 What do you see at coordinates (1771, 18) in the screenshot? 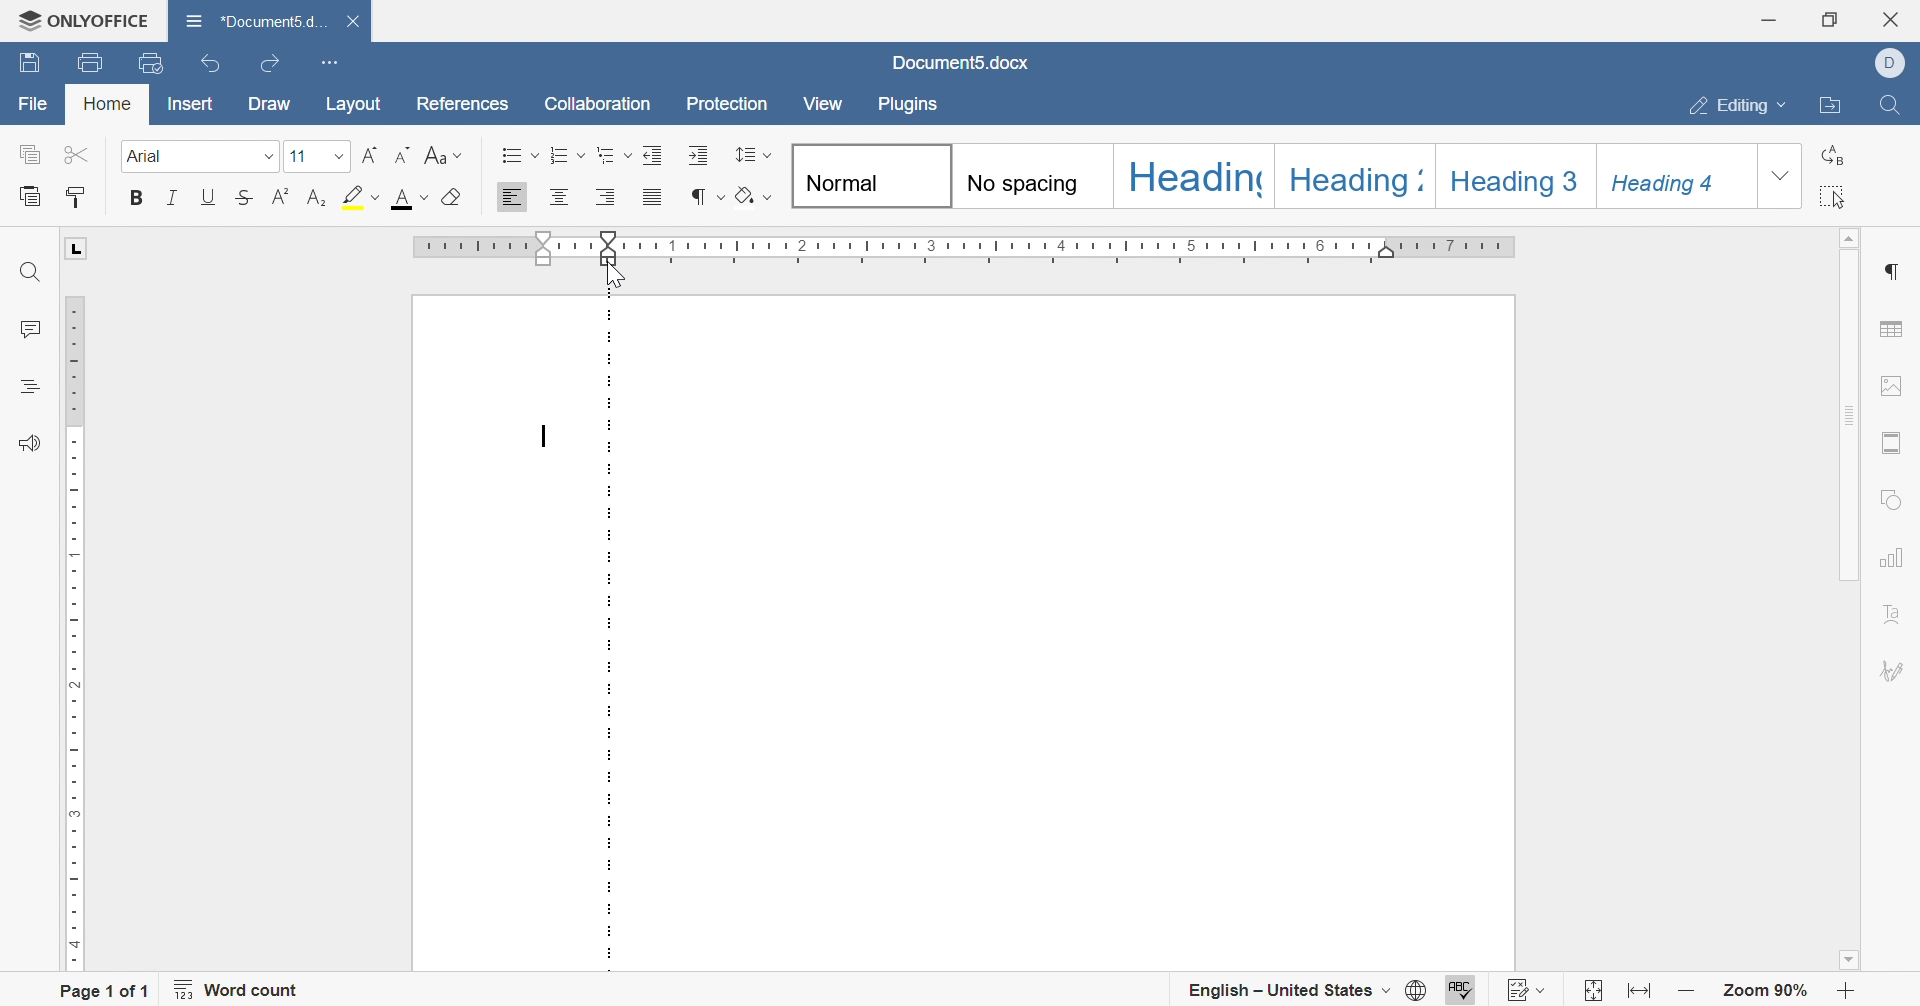
I see `minimize` at bounding box center [1771, 18].